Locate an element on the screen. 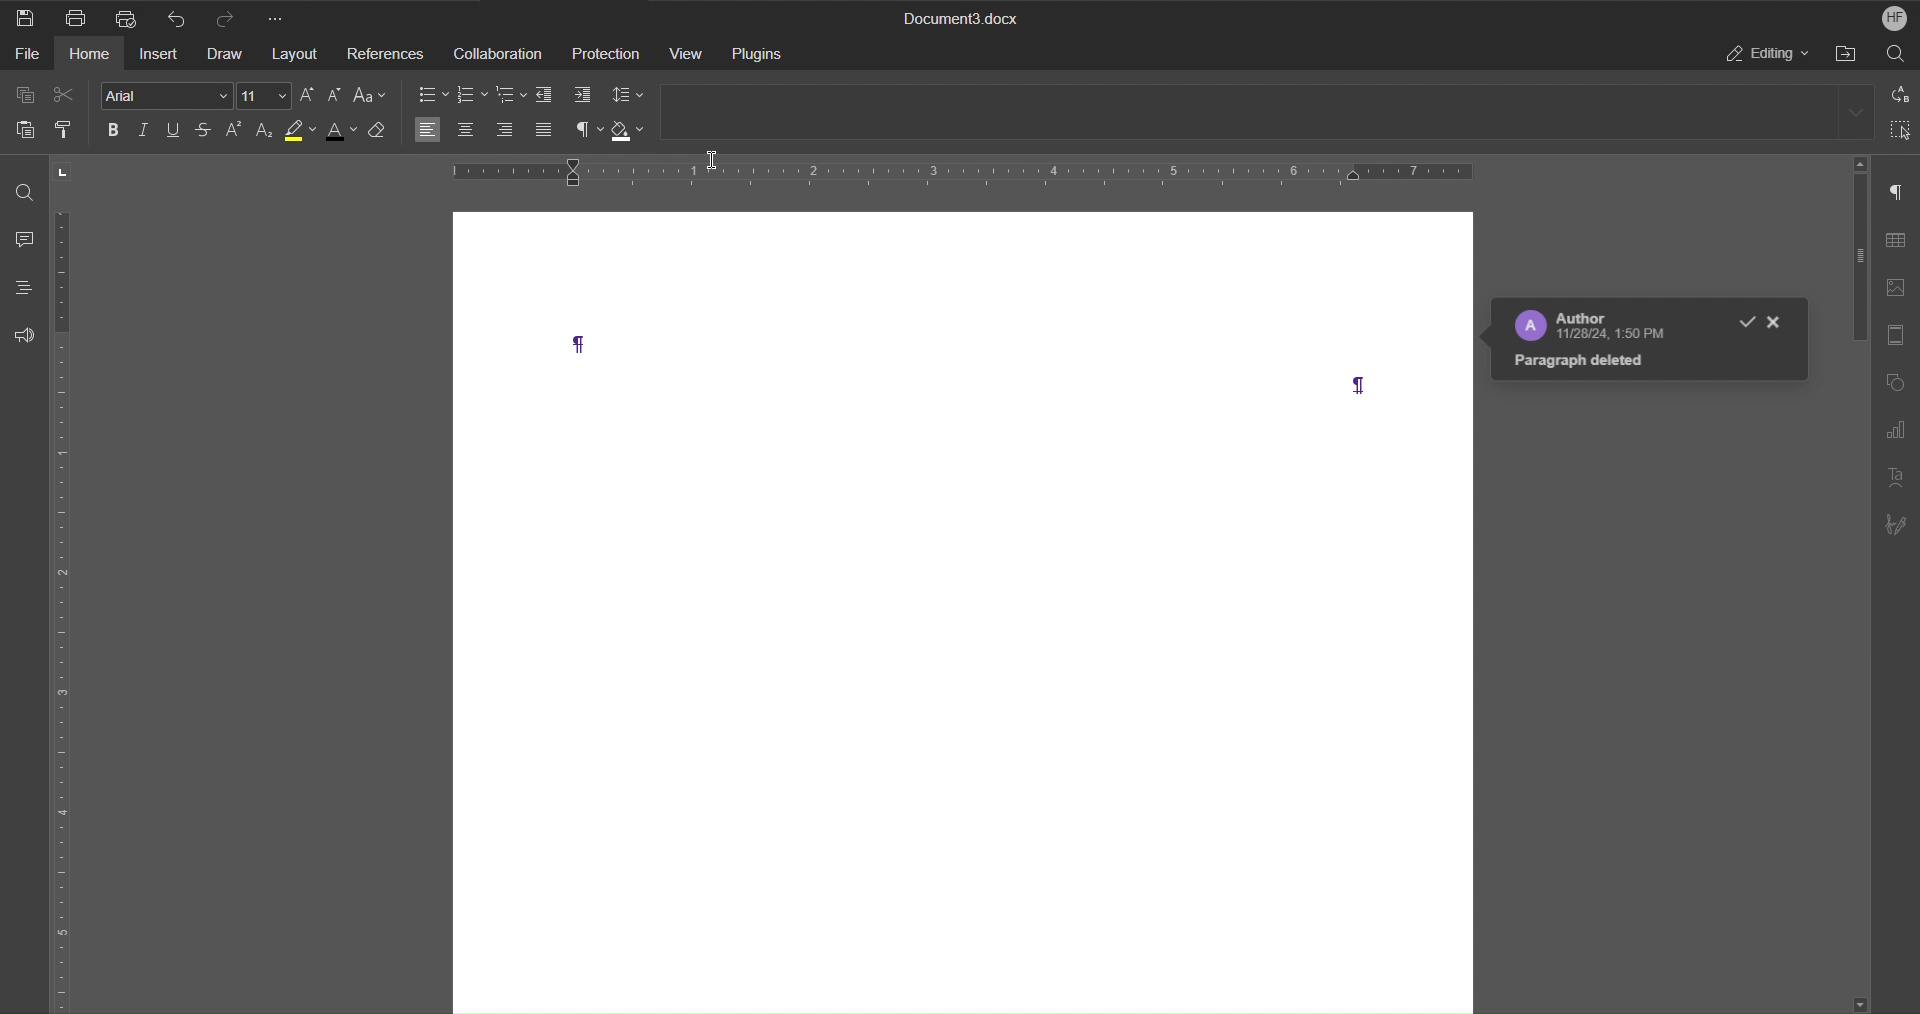 This screenshot has height=1014, width=1920. References is located at coordinates (389, 53).